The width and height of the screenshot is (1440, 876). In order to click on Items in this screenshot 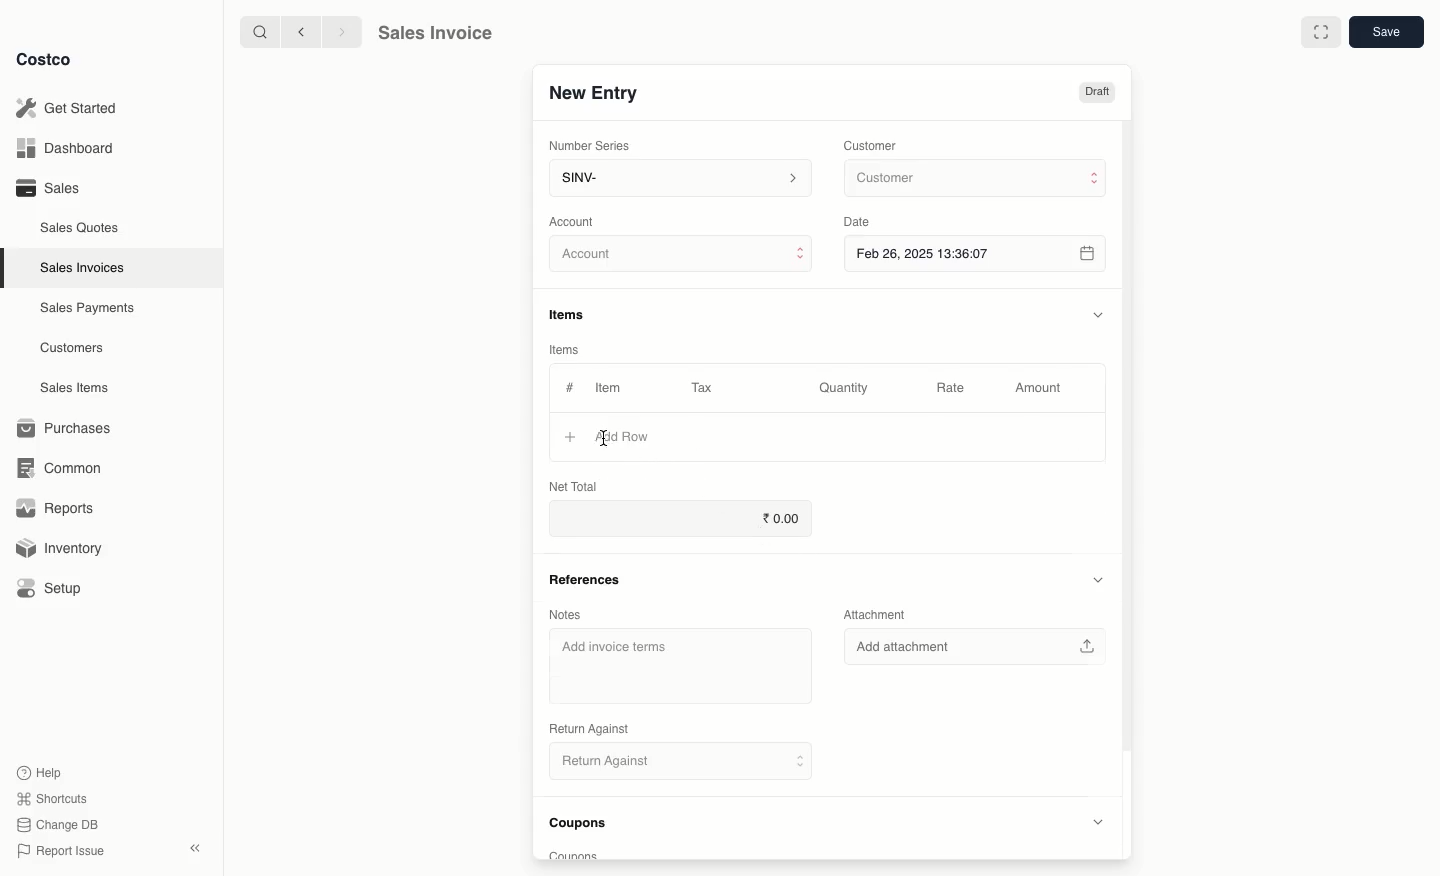, I will do `click(574, 314)`.